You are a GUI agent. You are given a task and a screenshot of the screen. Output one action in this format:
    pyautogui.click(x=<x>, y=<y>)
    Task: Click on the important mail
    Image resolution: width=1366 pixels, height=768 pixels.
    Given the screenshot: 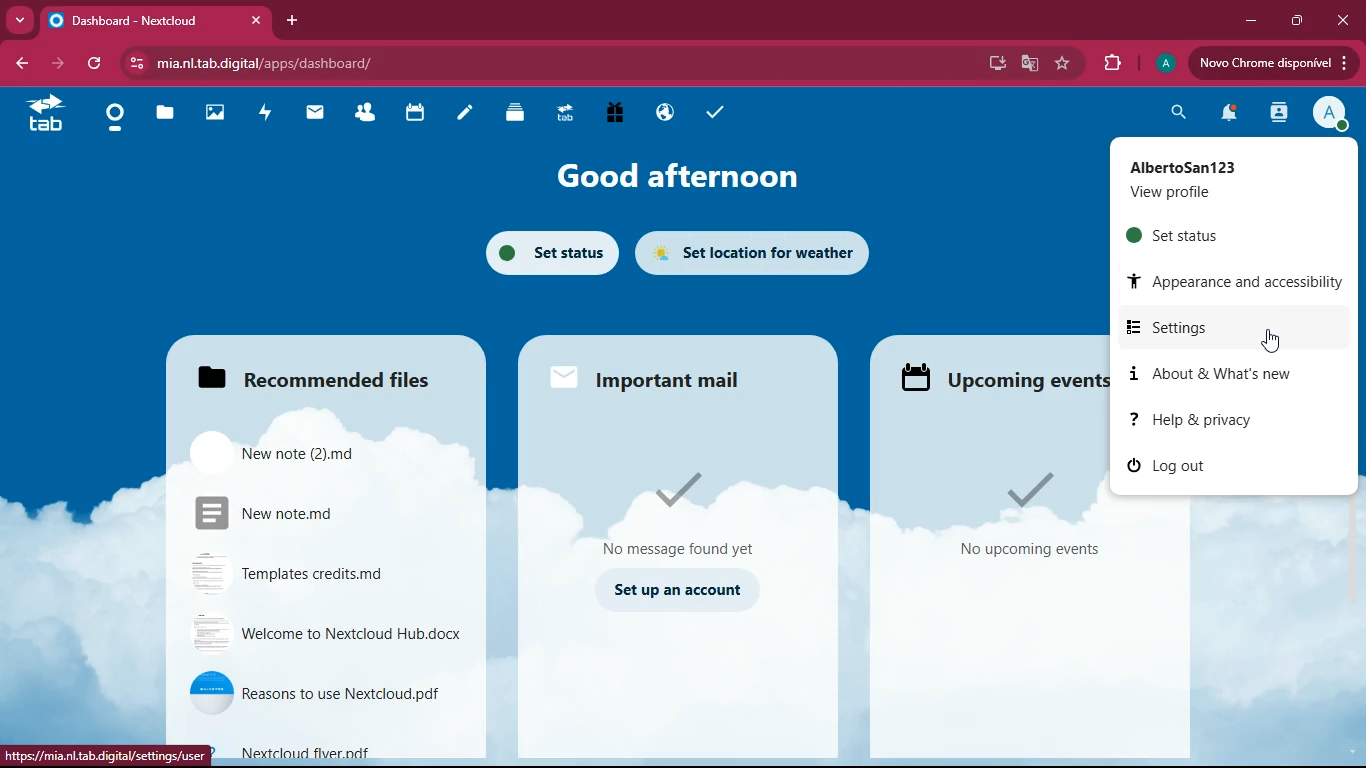 What is the action you would take?
    pyautogui.click(x=649, y=378)
    